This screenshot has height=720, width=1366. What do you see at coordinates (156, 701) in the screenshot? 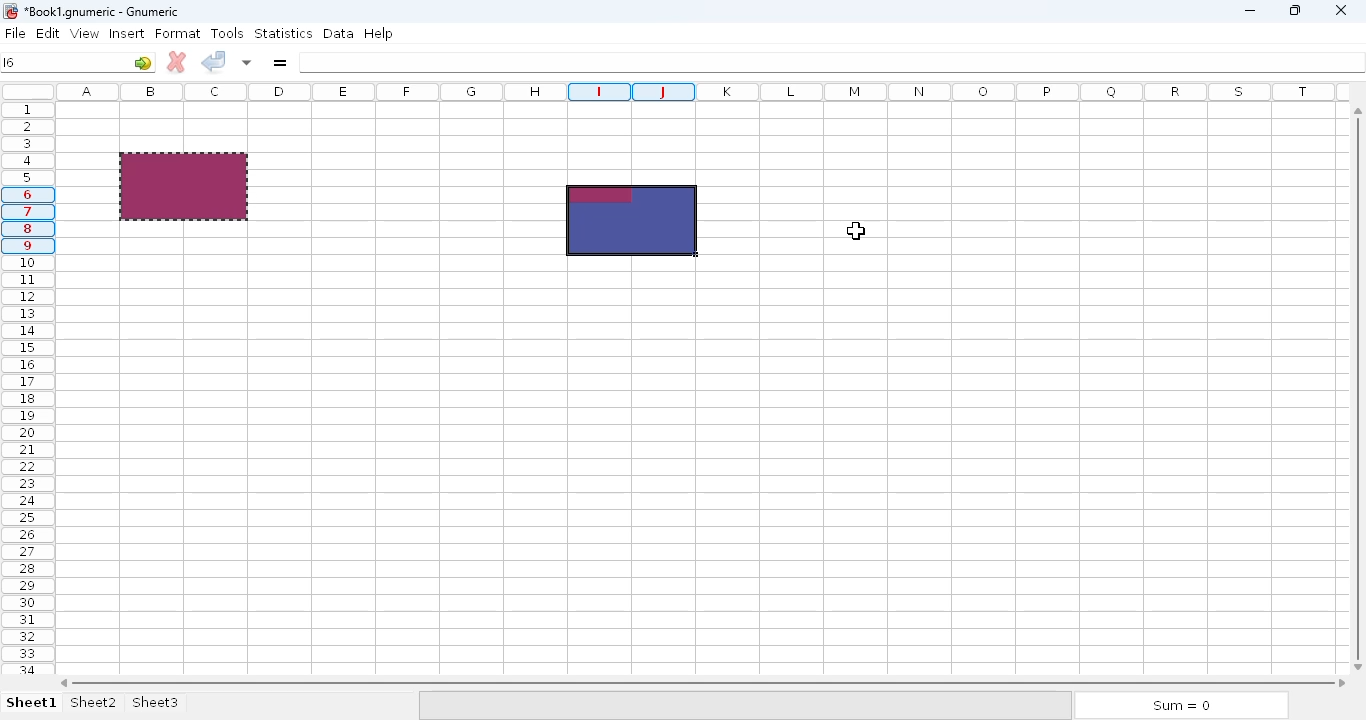
I see `sheet3` at bounding box center [156, 701].